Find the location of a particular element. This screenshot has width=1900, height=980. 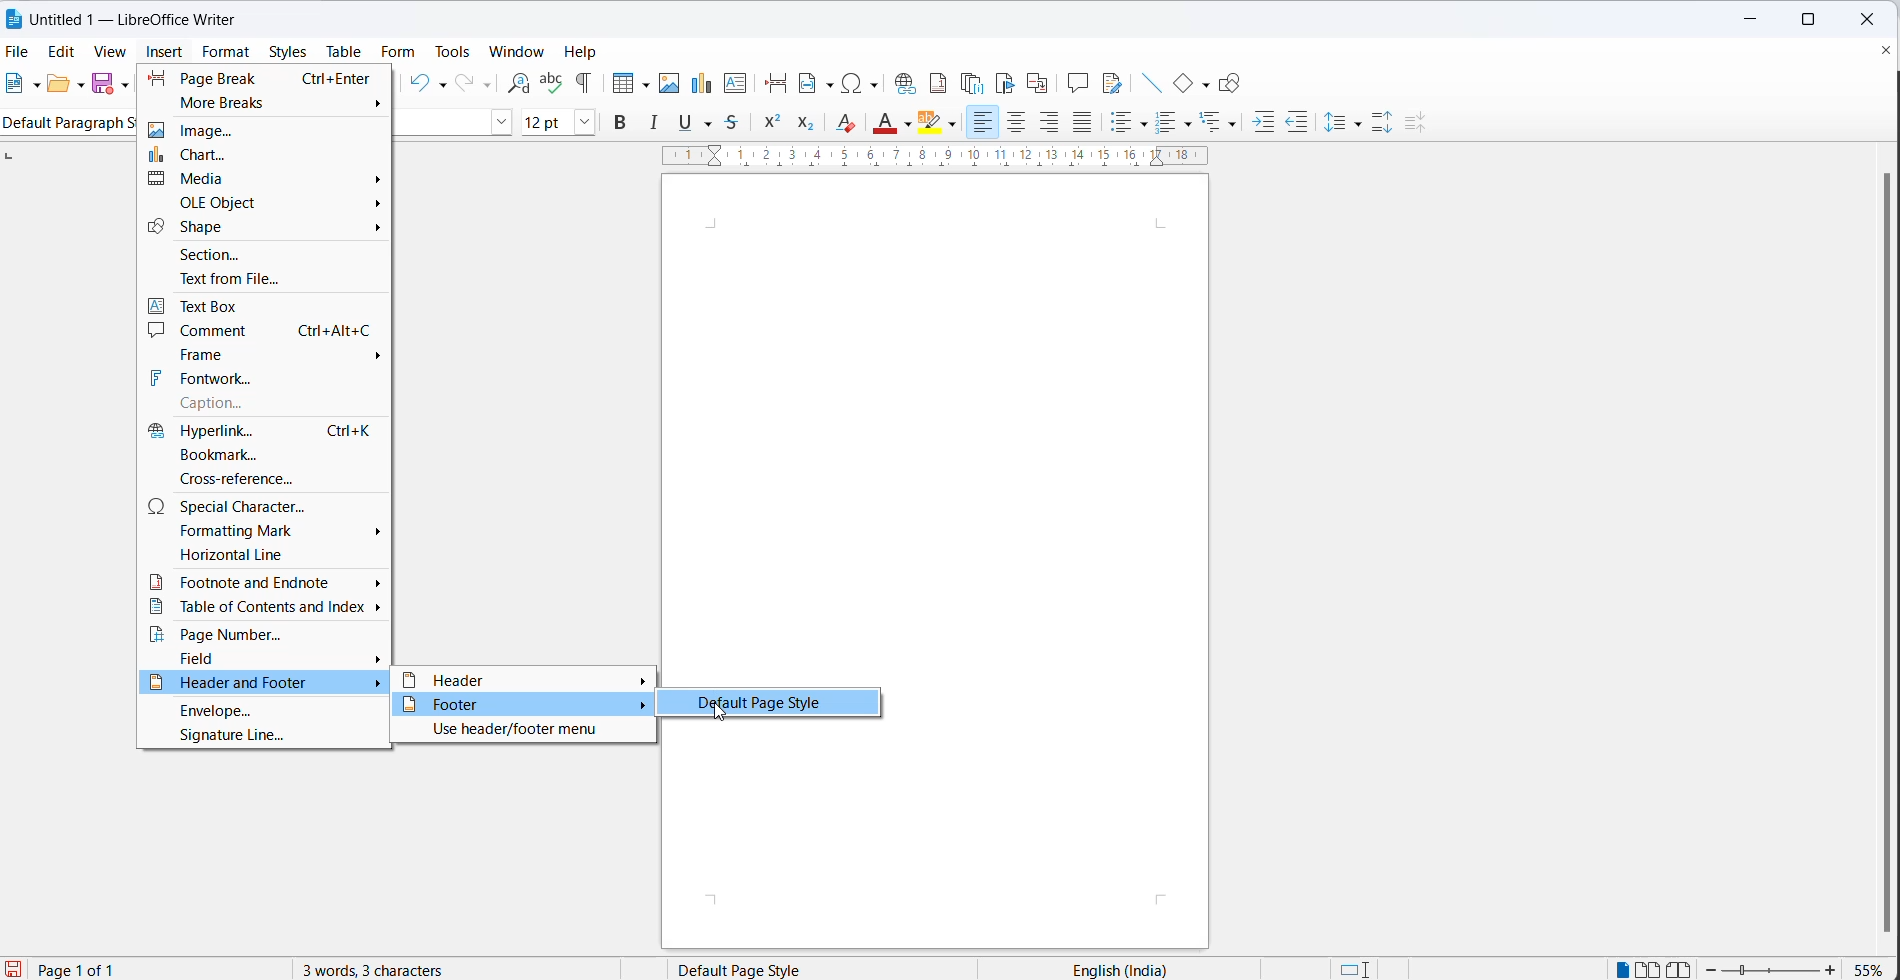

superscript is located at coordinates (774, 122).